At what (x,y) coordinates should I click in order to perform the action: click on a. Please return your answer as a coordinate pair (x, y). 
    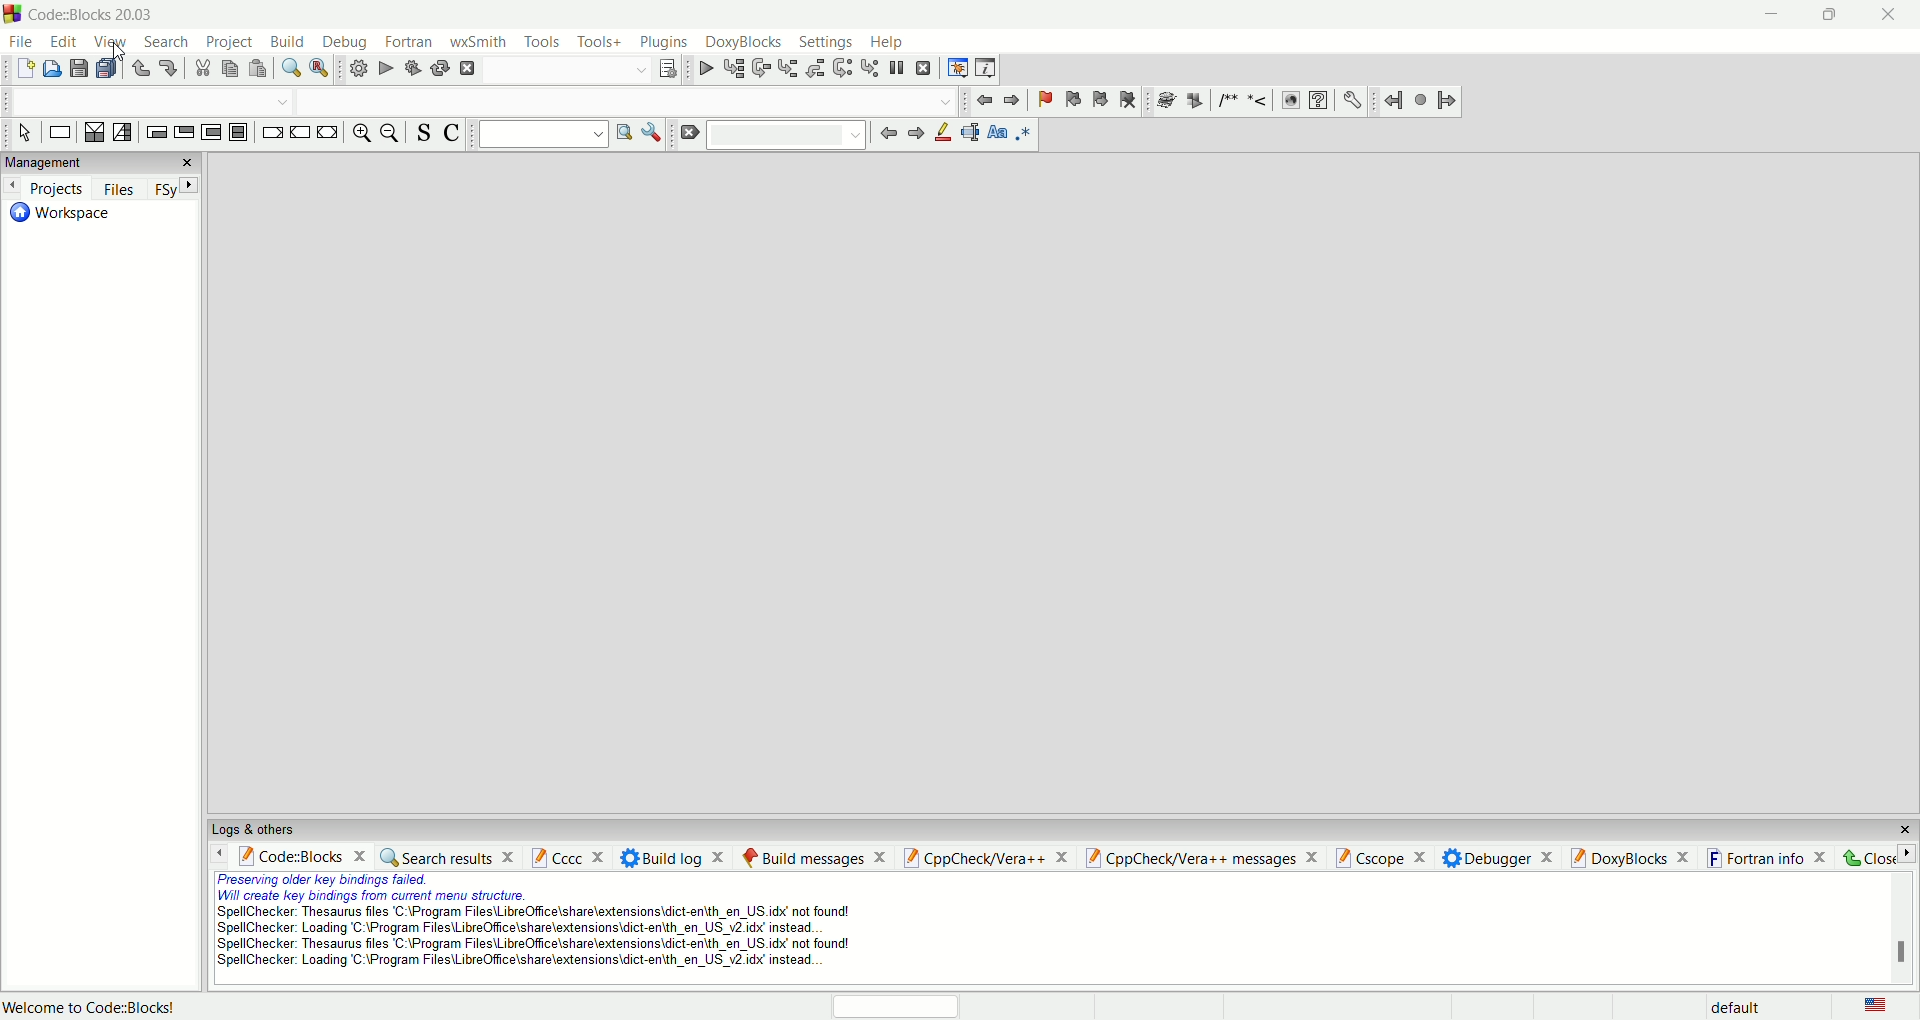
    Looking at the image, I should click on (466, 69).